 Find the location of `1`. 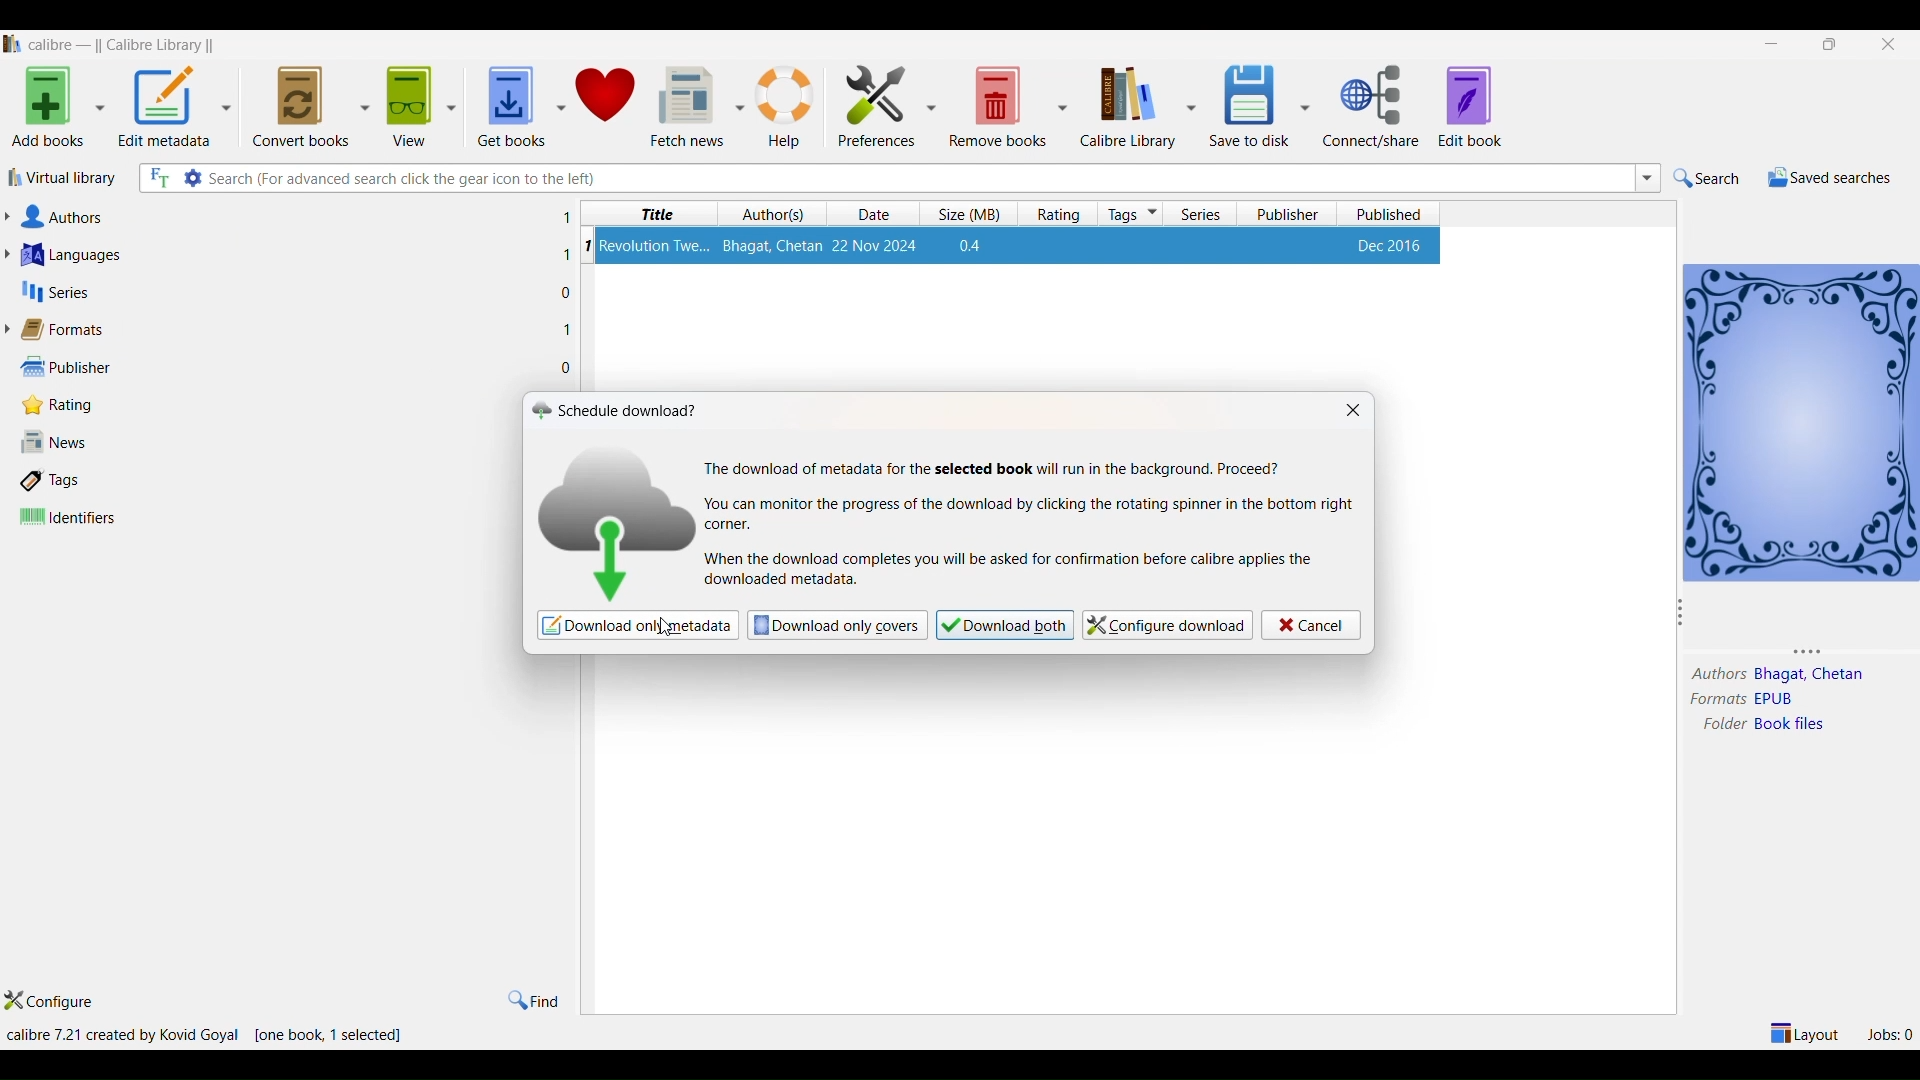

1 is located at coordinates (568, 330).